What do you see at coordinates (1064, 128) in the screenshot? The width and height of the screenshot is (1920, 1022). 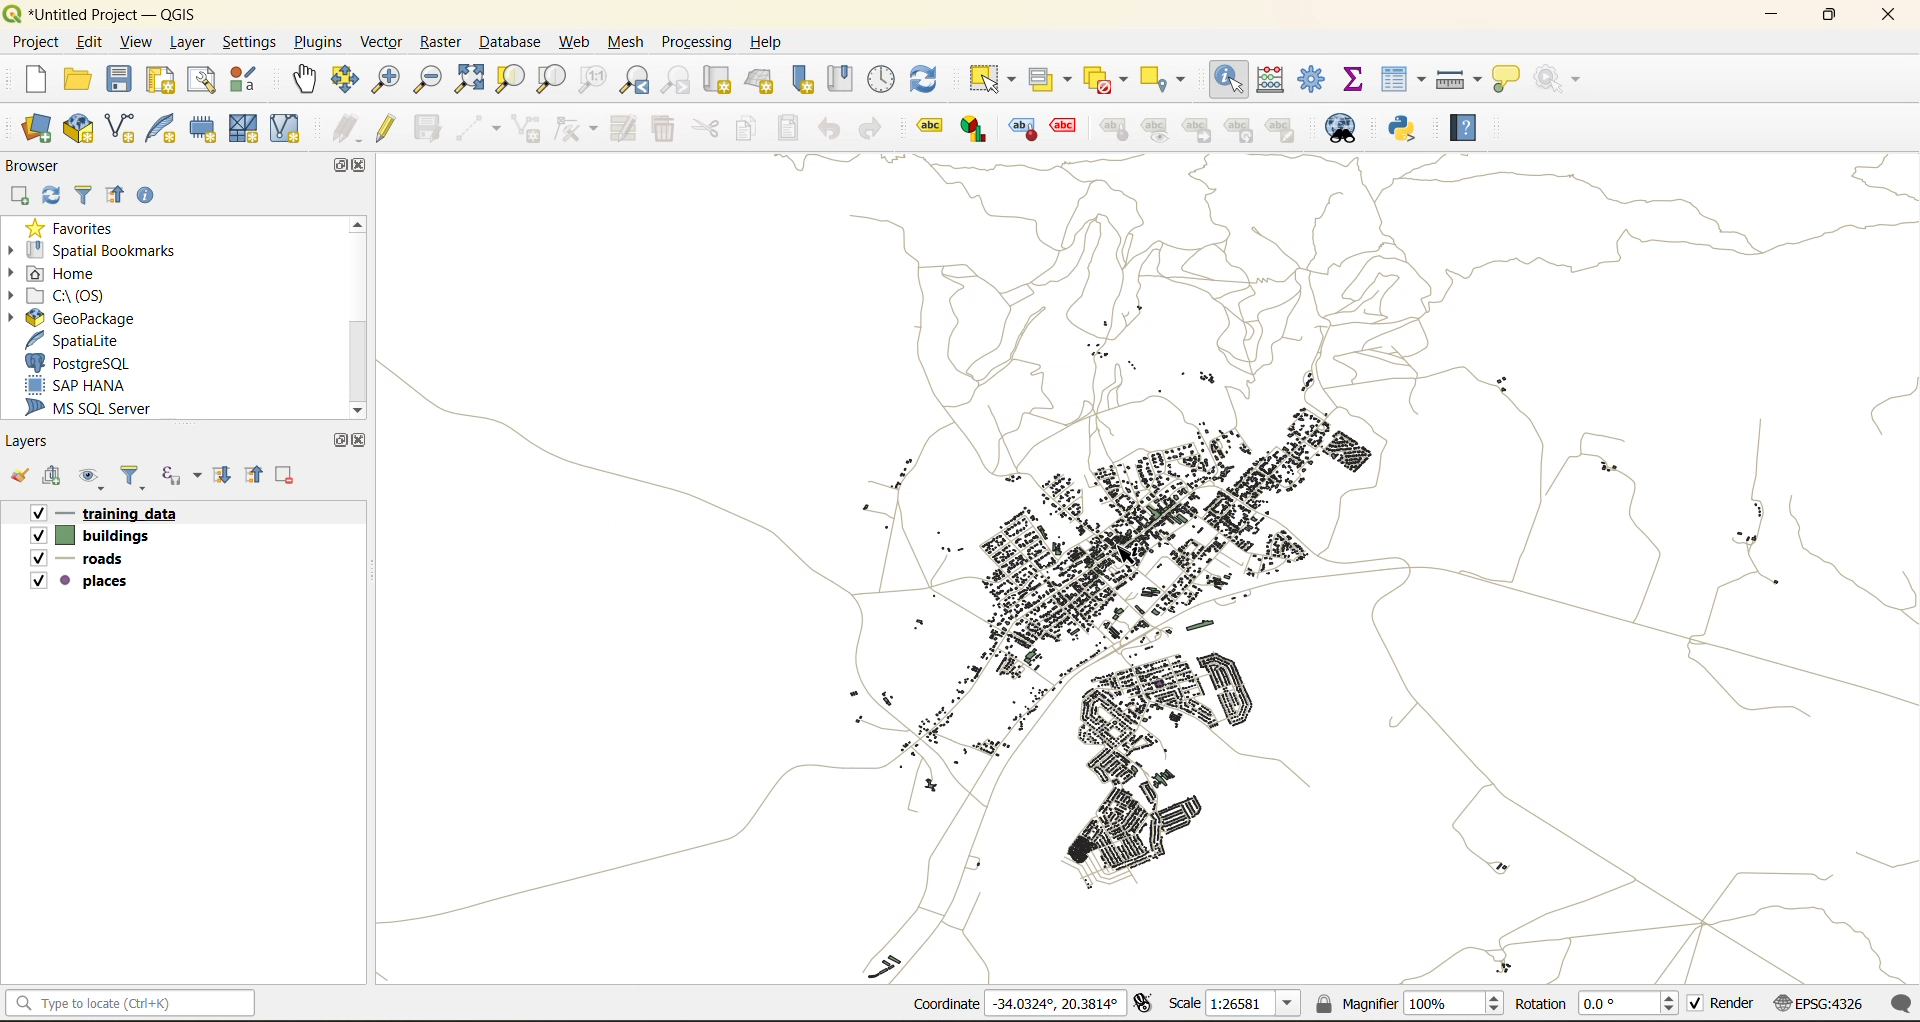 I see `effect` at bounding box center [1064, 128].